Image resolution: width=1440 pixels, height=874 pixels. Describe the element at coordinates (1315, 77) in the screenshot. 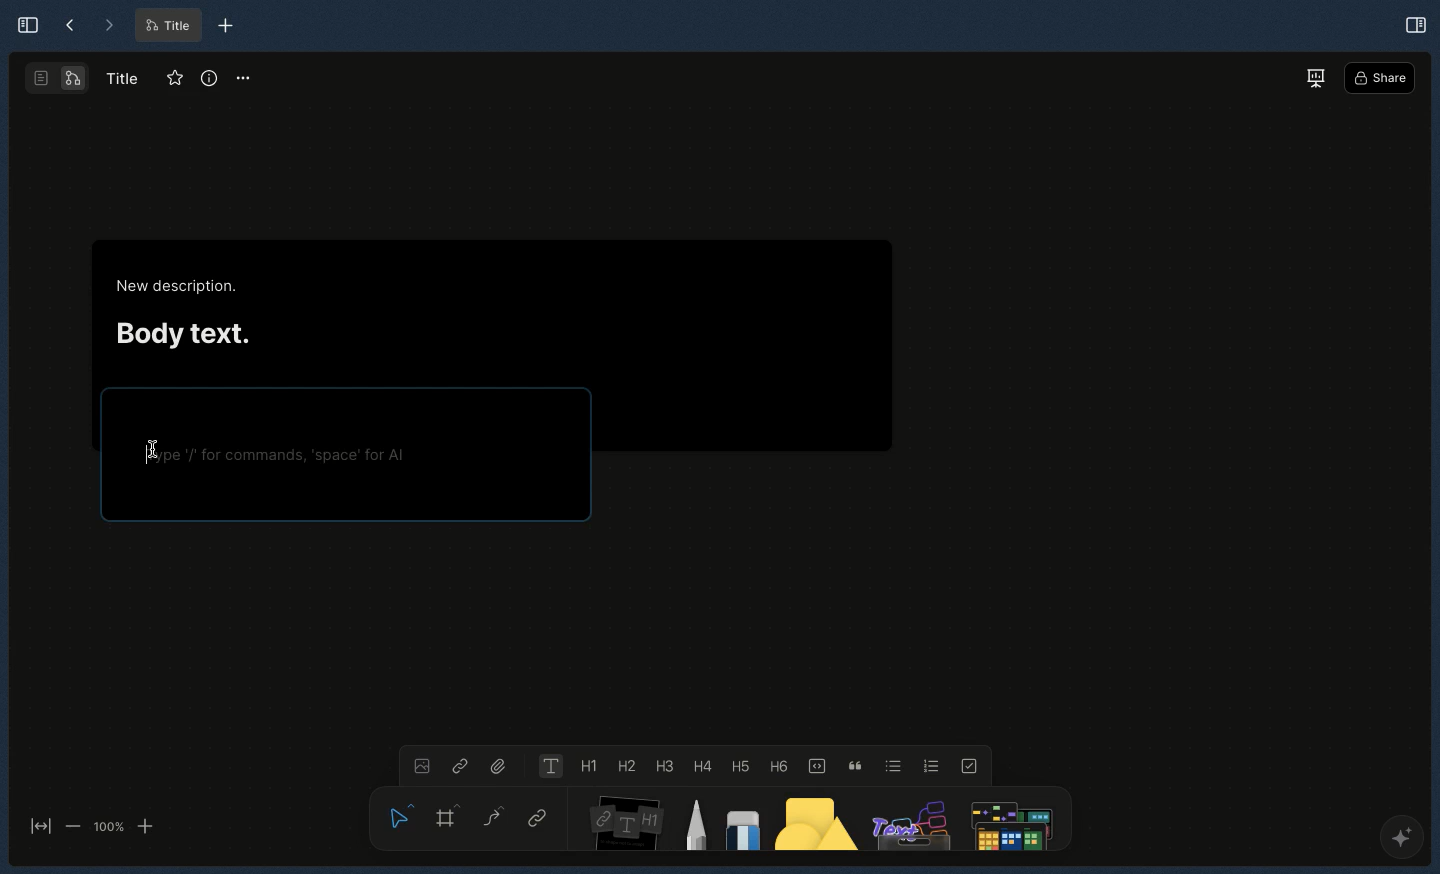

I see `Present` at that location.